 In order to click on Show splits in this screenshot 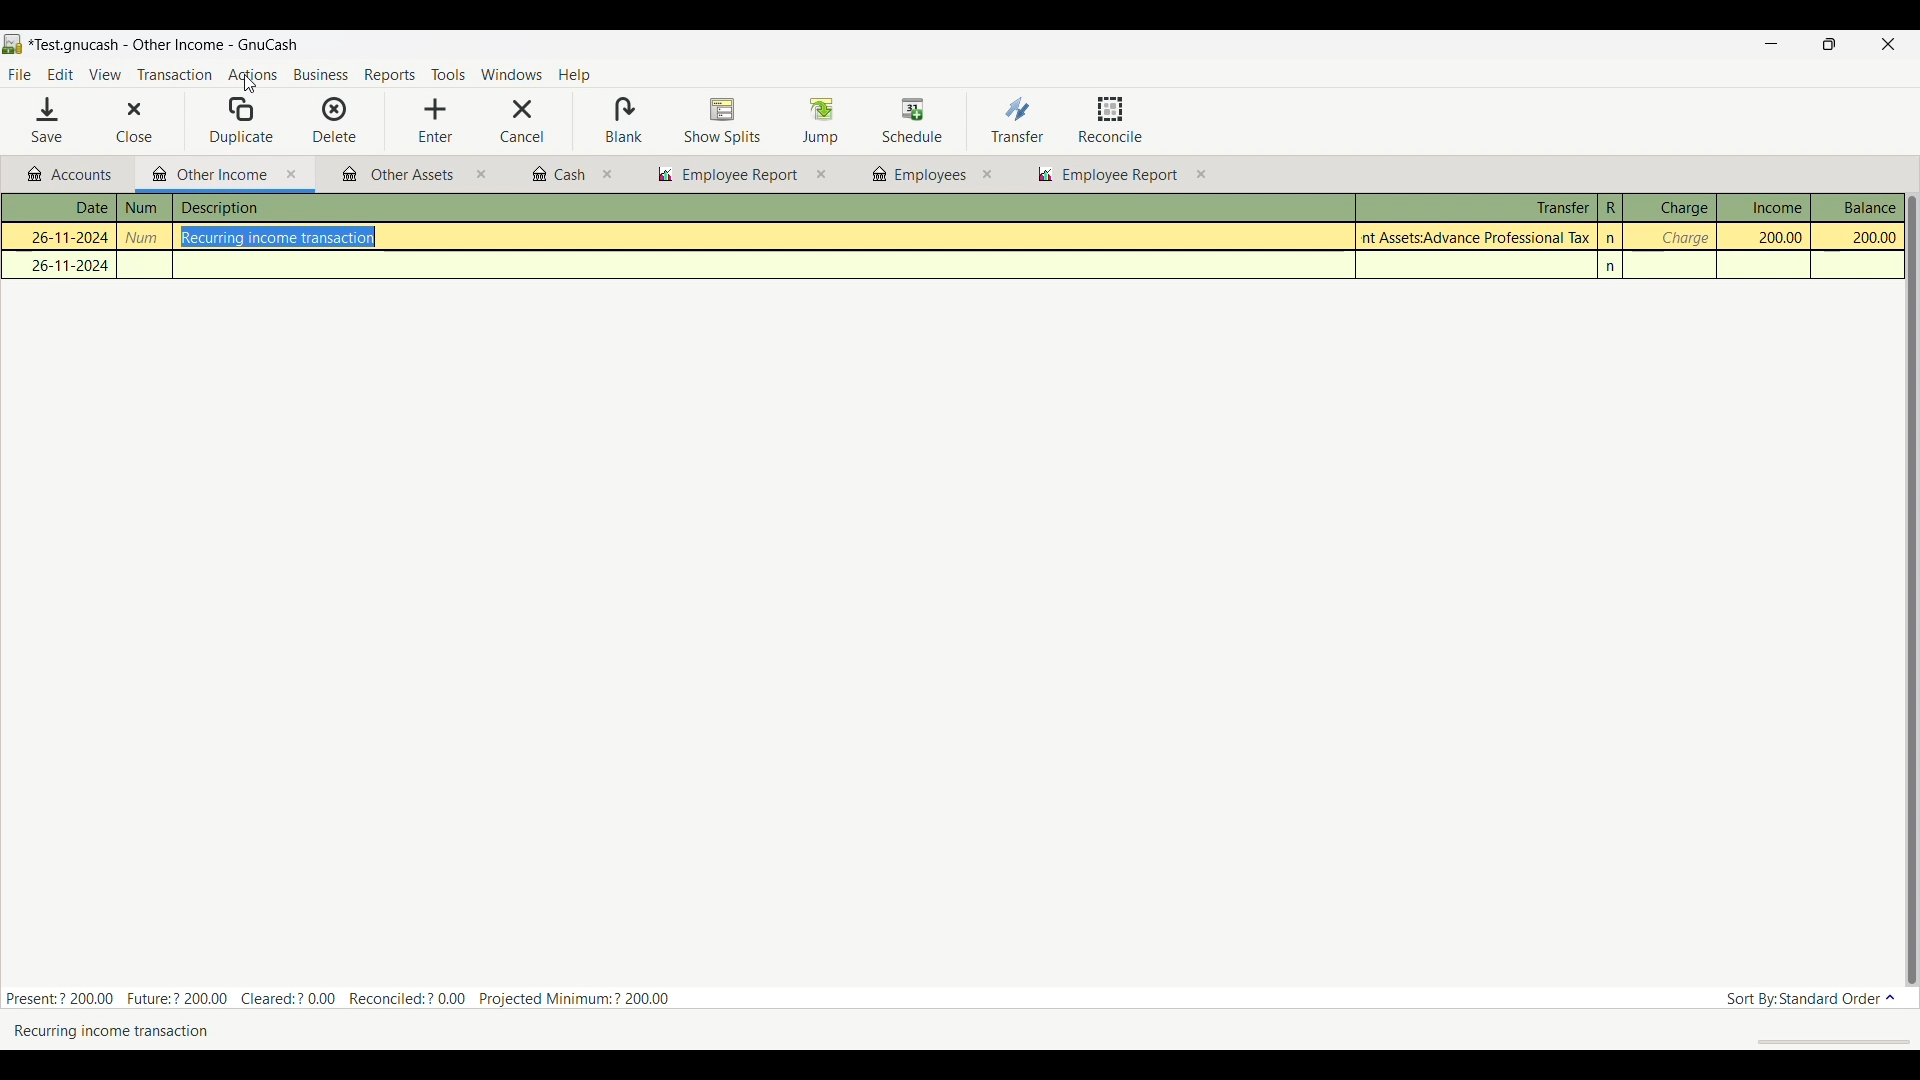, I will do `click(723, 122)`.